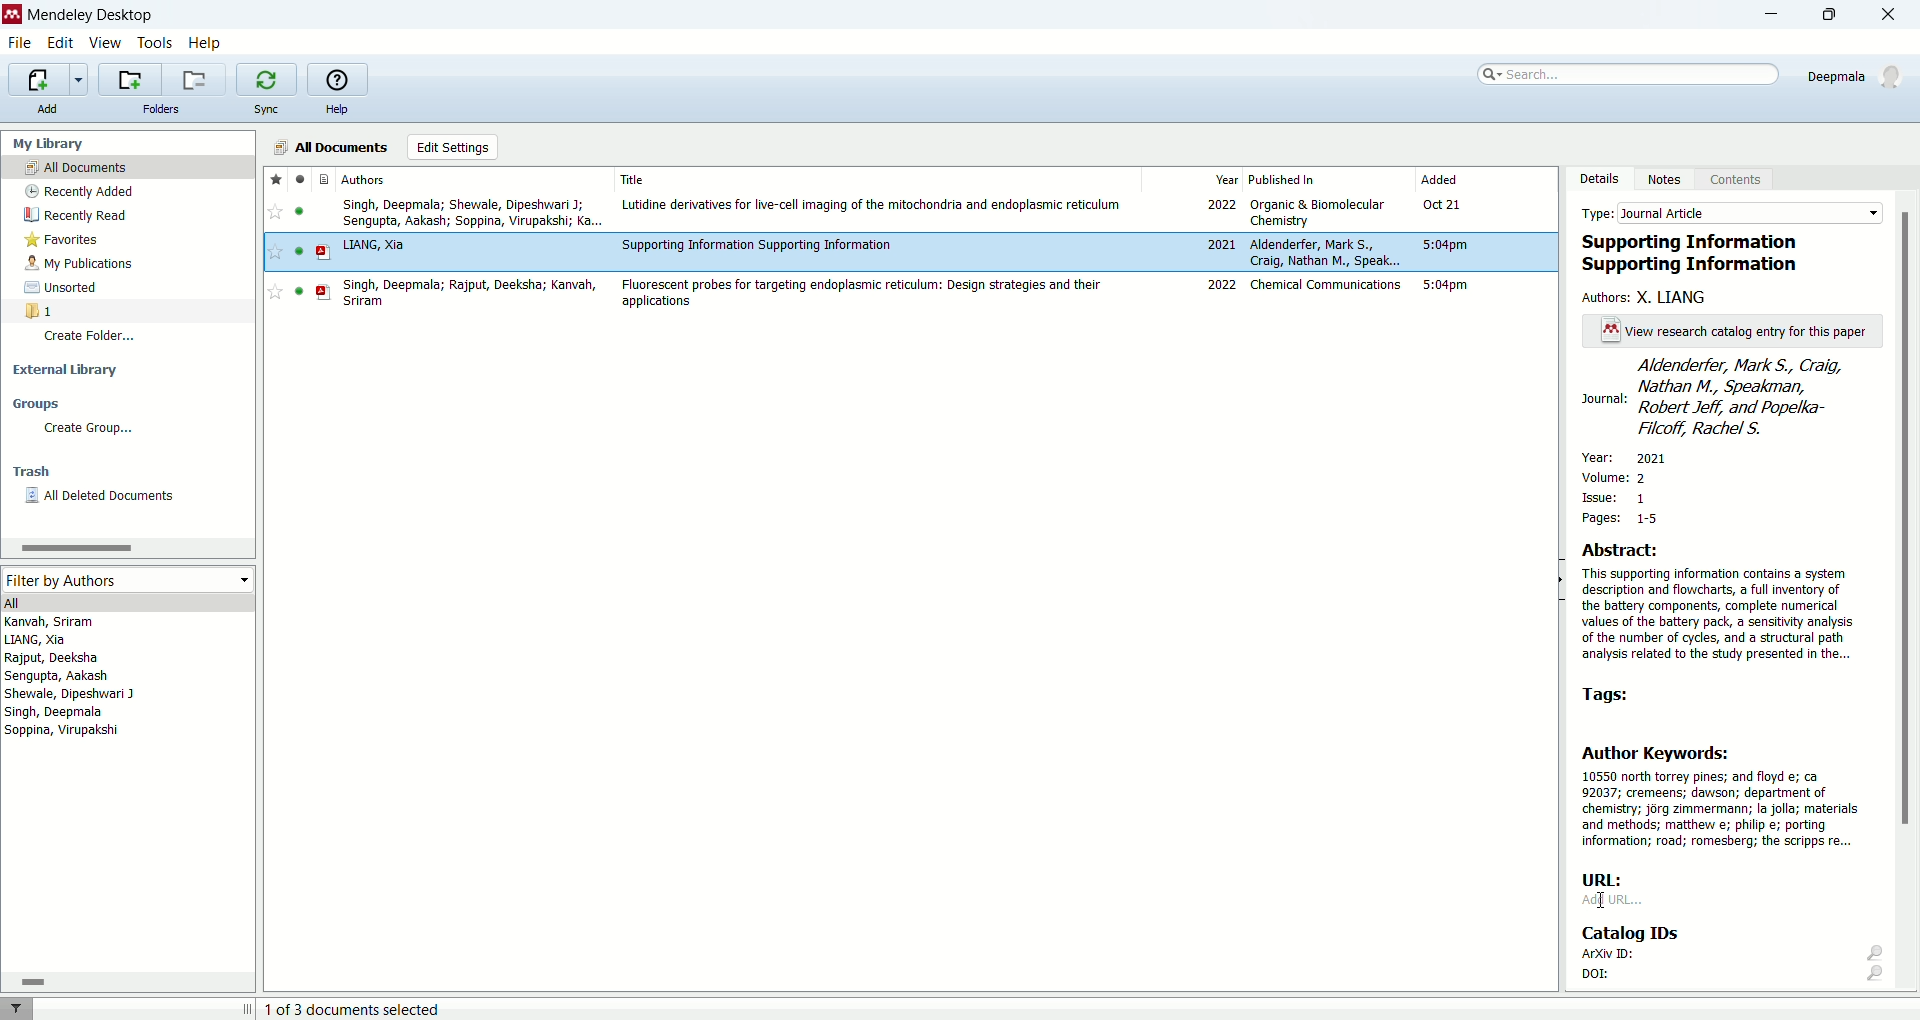 This screenshot has width=1920, height=1020. I want to click on favorite, so click(274, 211).